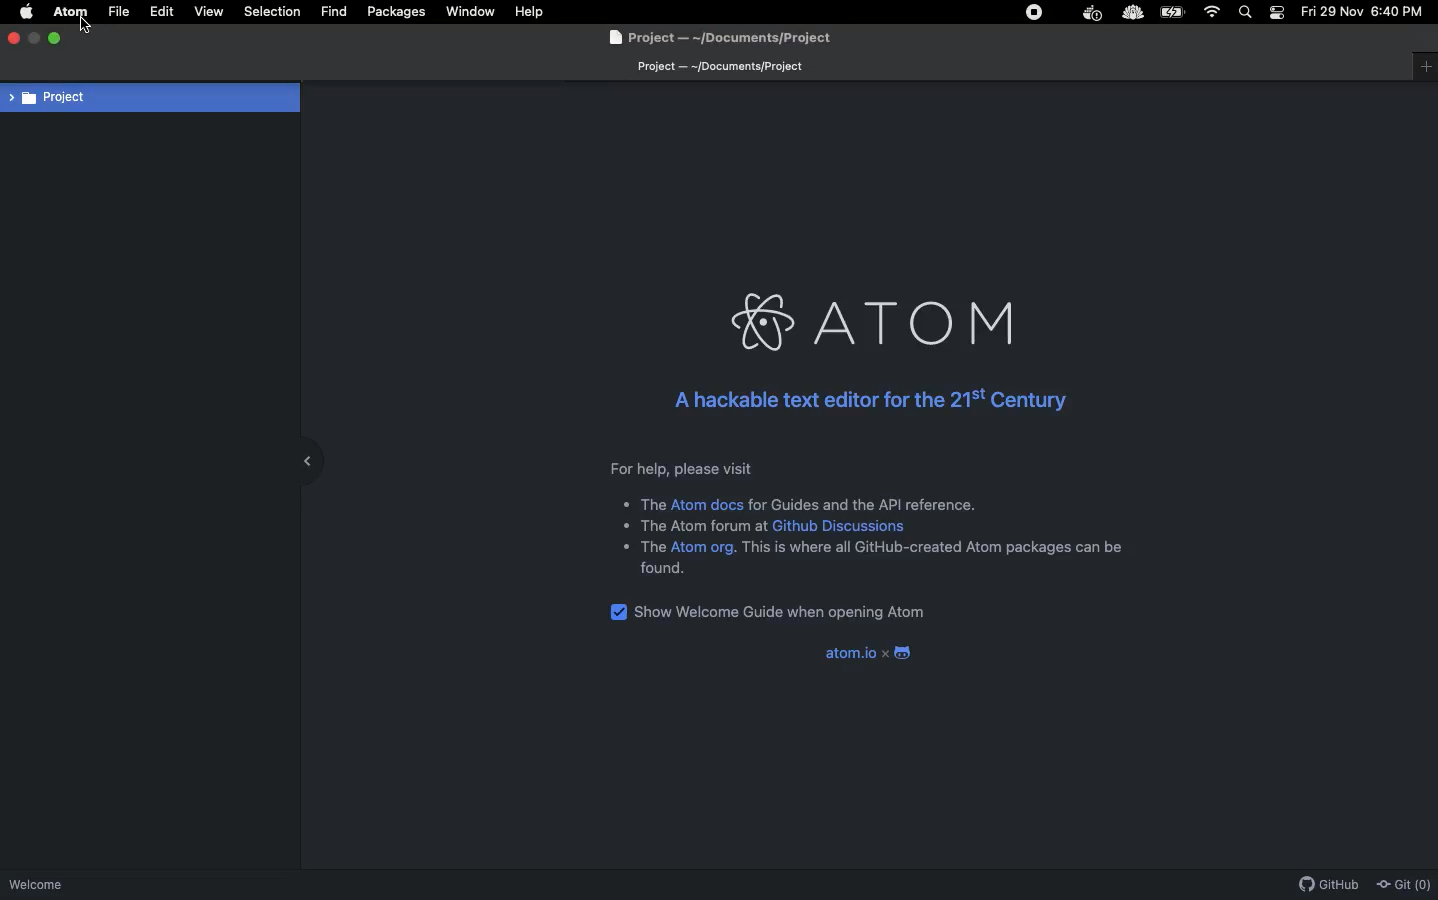 The width and height of the screenshot is (1438, 900). I want to click on Project, so click(150, 97).